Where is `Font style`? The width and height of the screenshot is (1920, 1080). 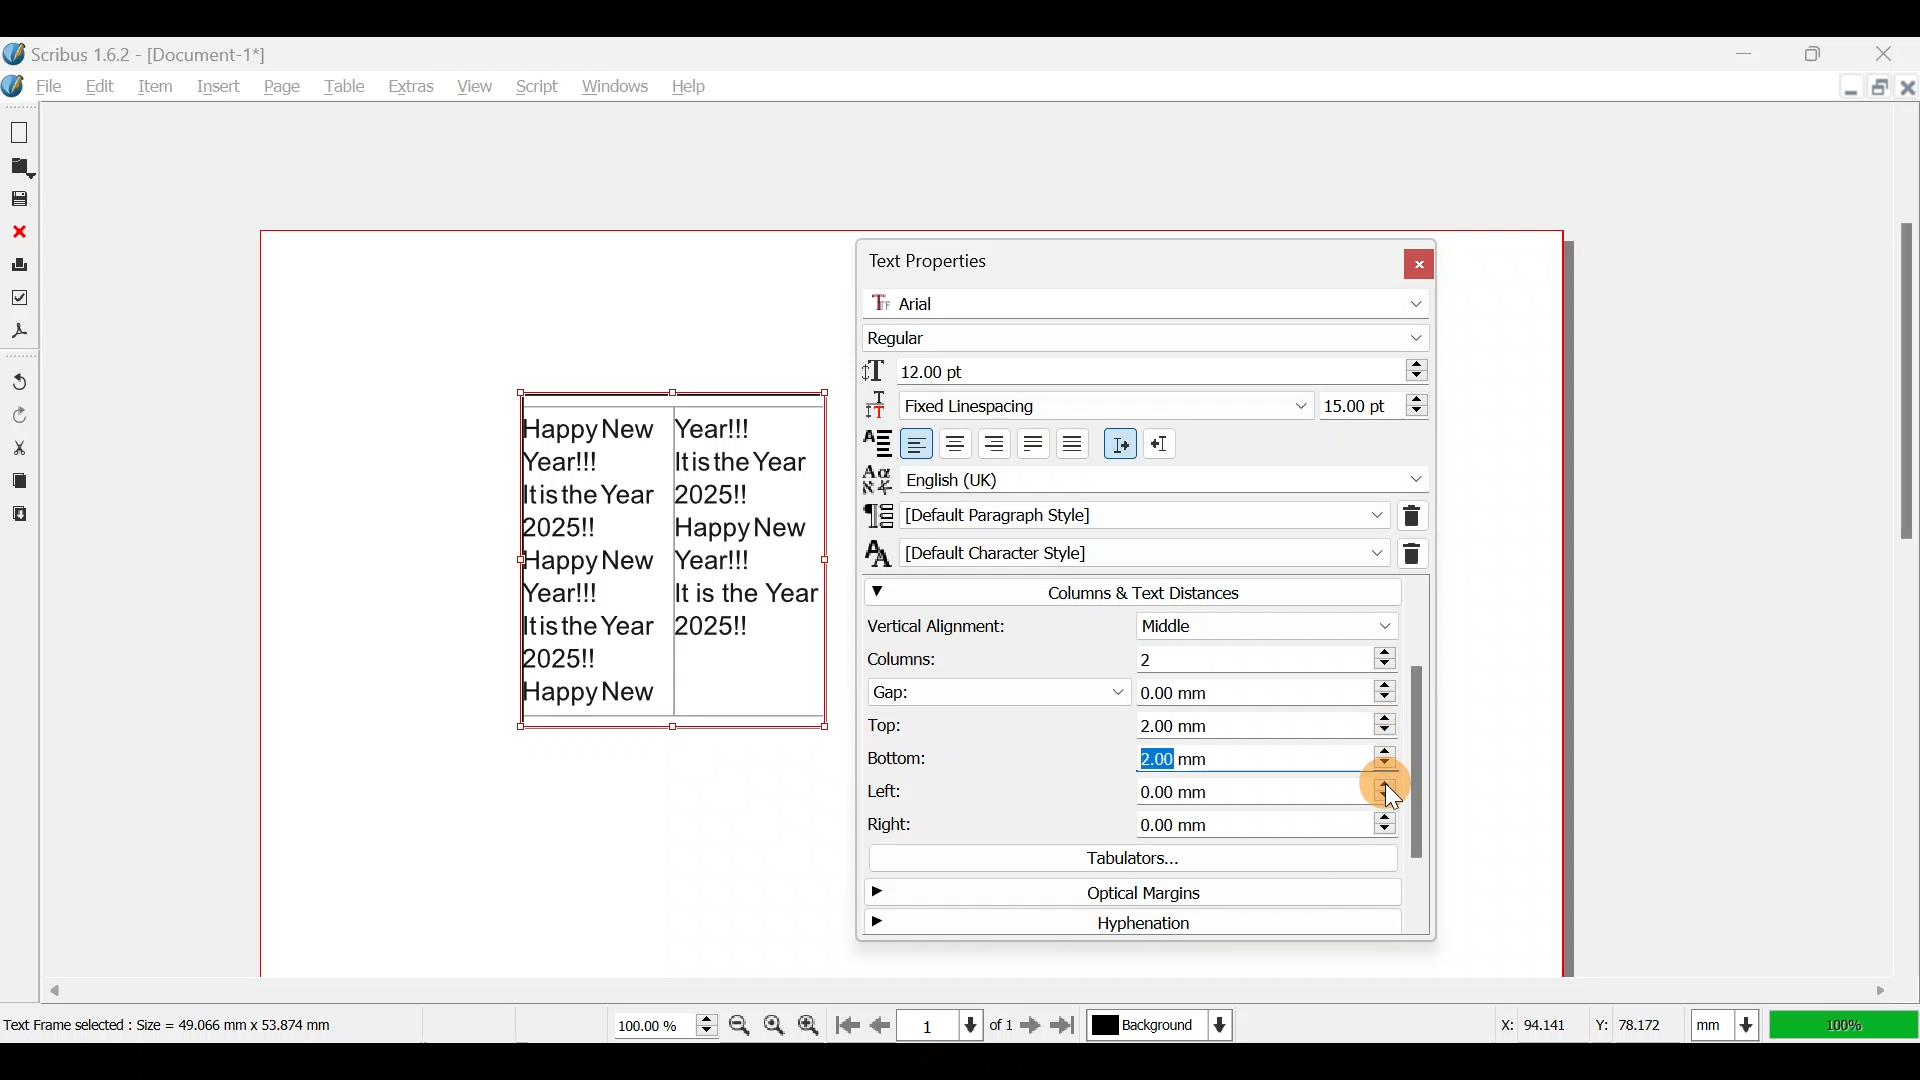 Font style is located at coordinates (1150, 334).